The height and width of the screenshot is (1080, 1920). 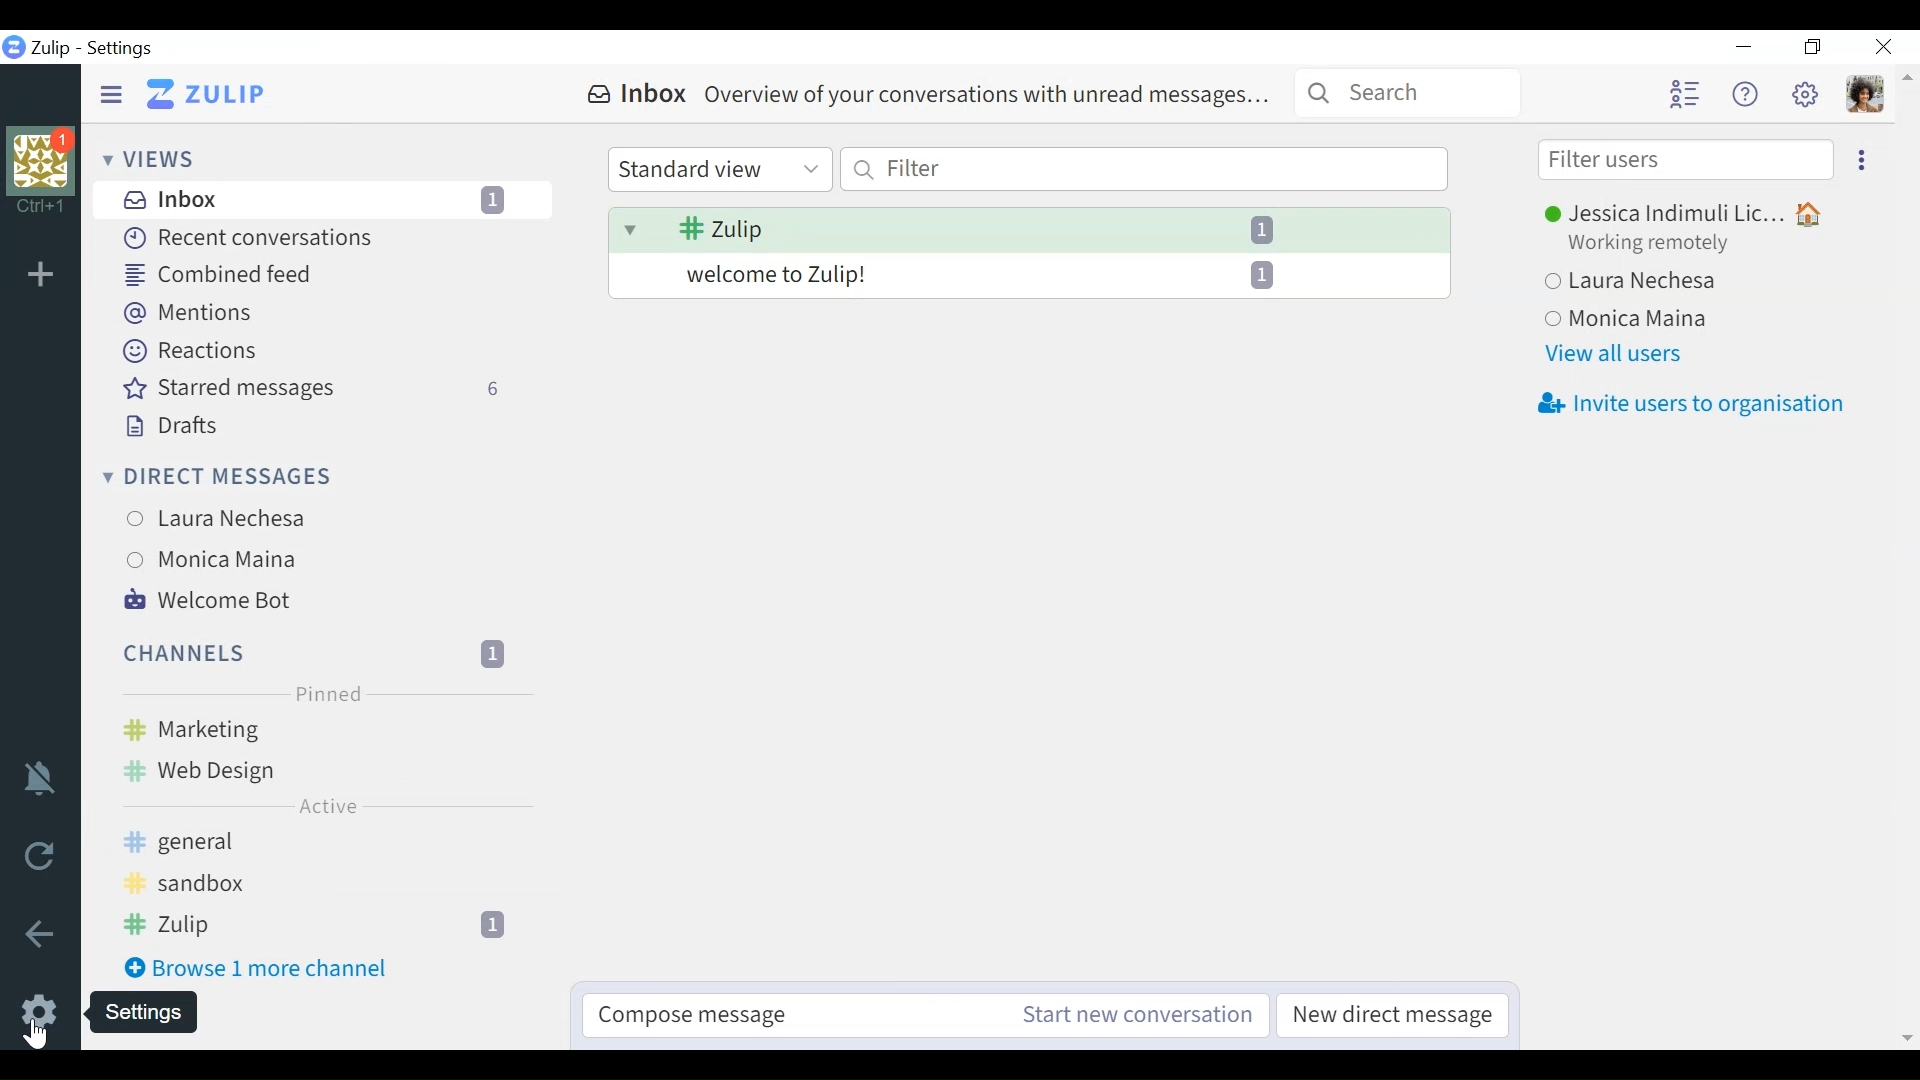 I want to click on Active, so click(x=328, y=806).